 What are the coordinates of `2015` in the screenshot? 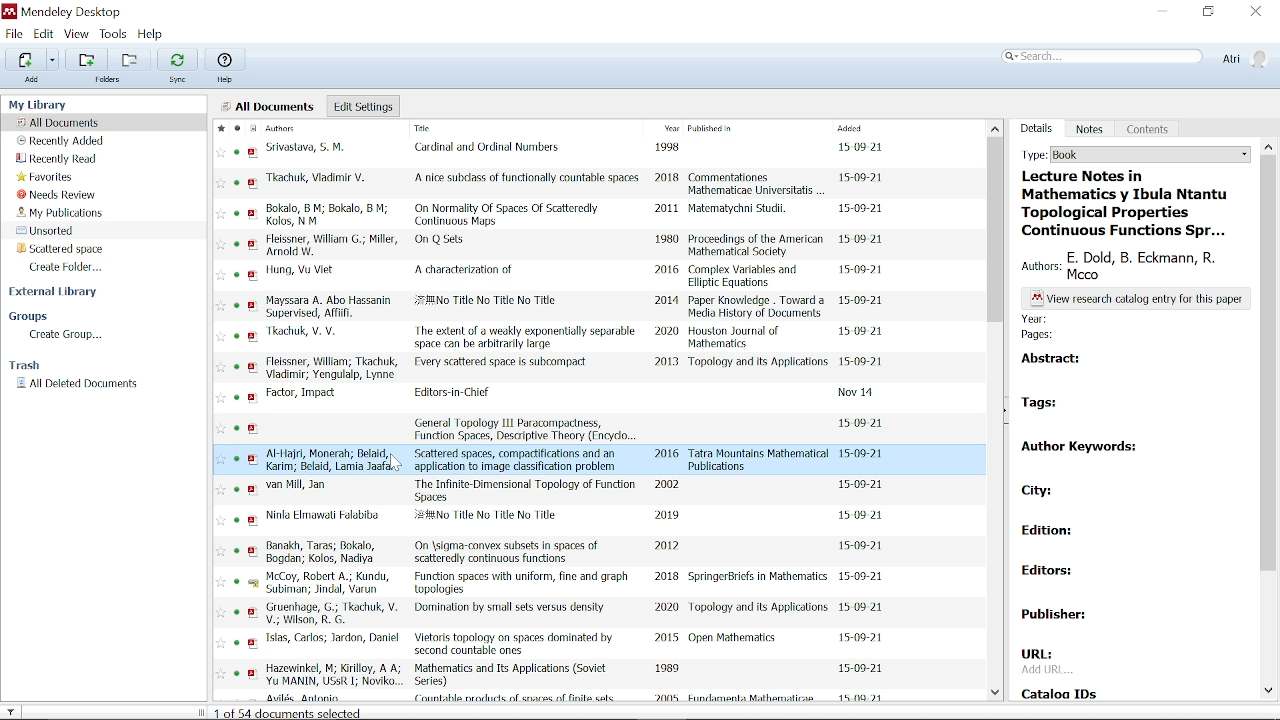 It's located at (666, 640).